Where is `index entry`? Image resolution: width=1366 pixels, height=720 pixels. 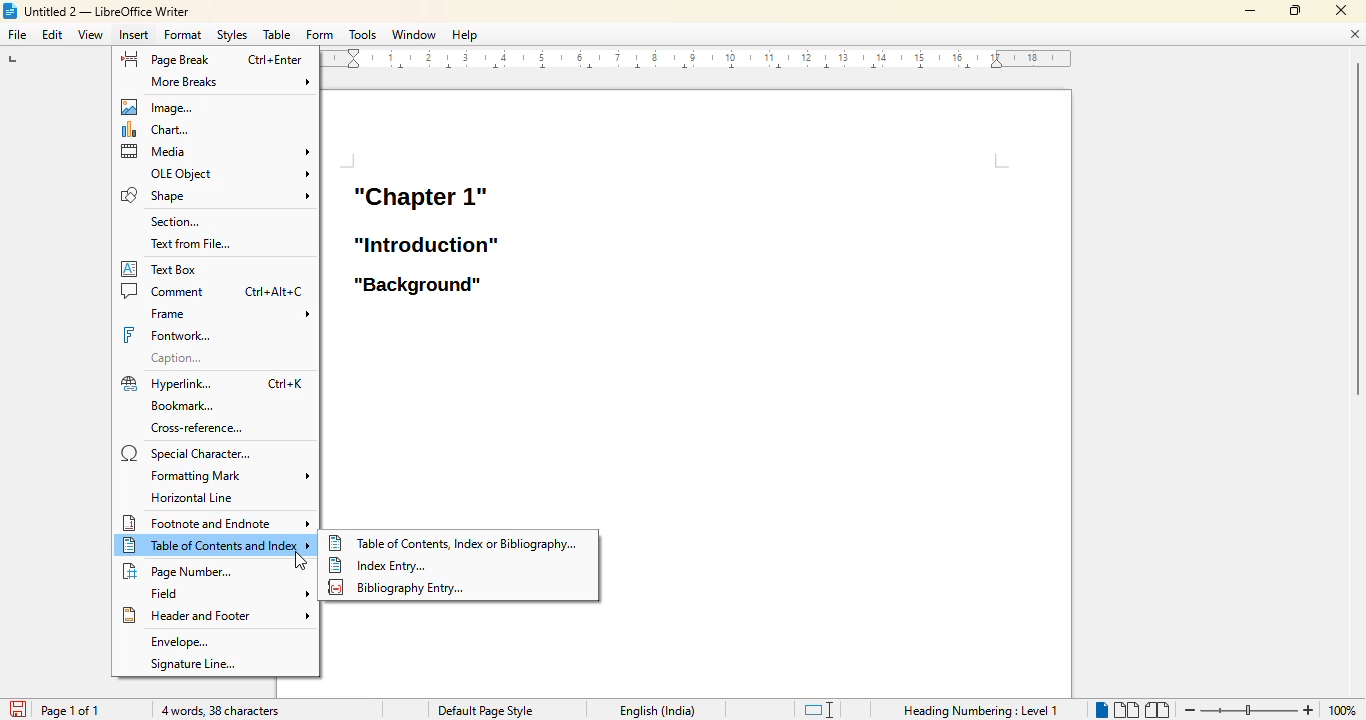 index entry is located at coordinates (375, 564).